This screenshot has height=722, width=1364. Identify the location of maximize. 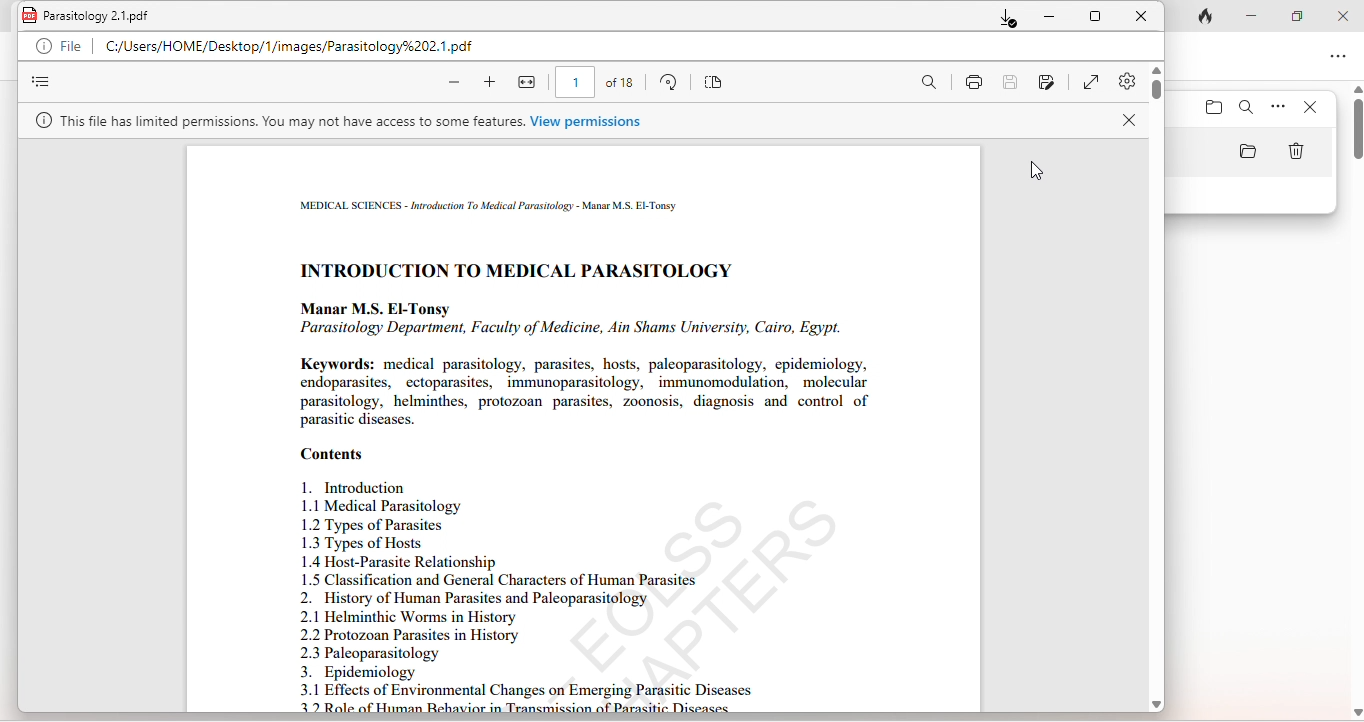
(1095, 19).